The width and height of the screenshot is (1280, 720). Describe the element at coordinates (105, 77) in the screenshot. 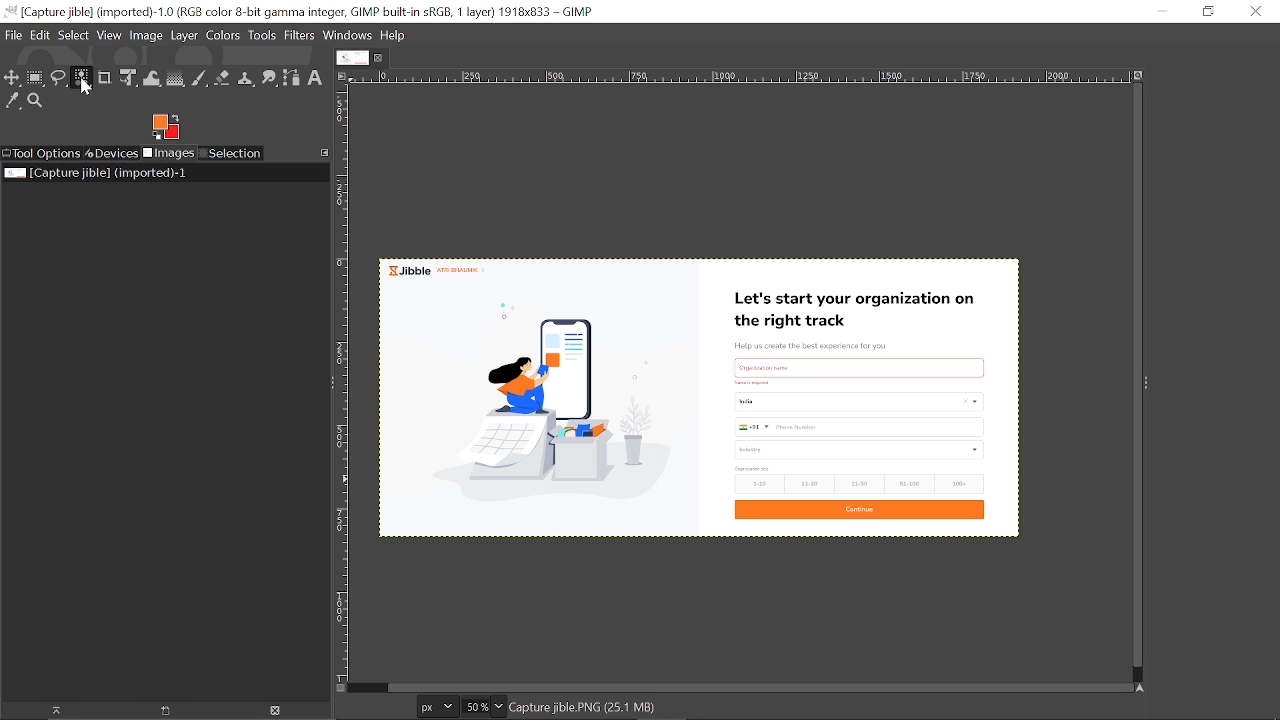

I see `Crop tool` at that location.